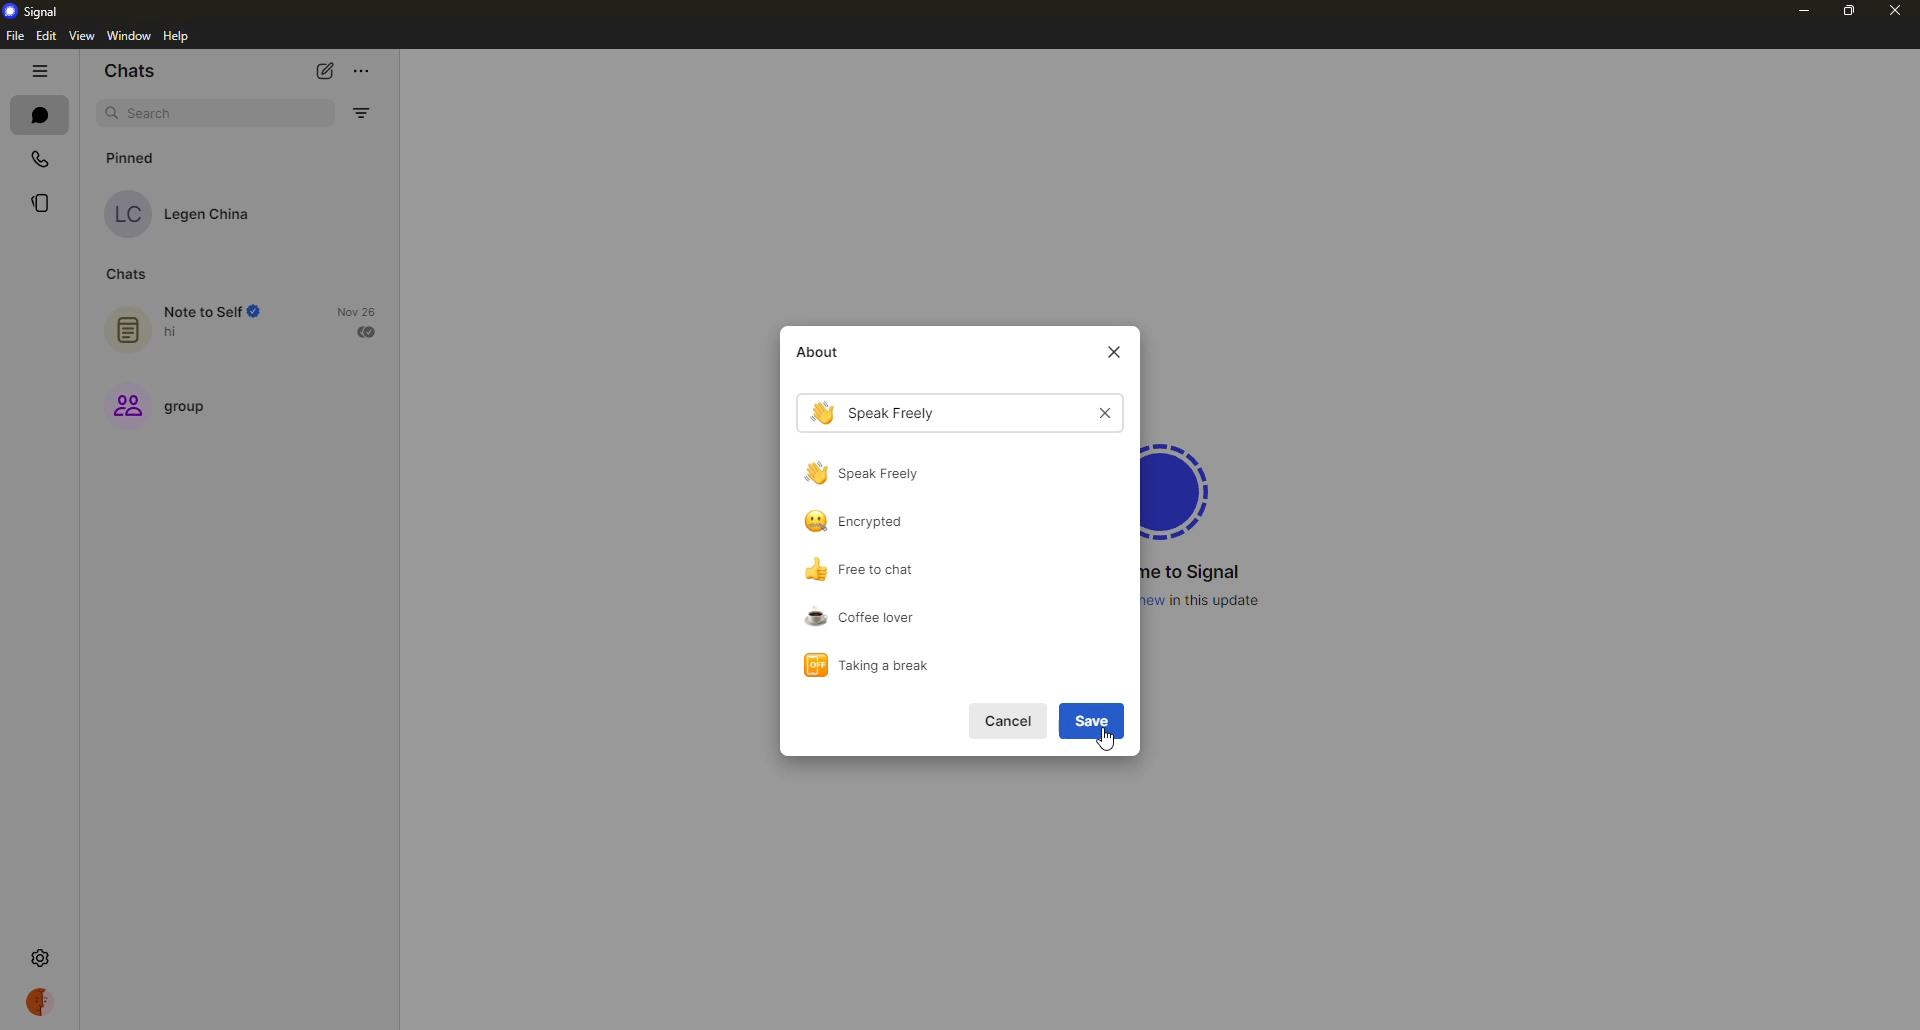 The width and height of the screenshot is (1920, 1030). What do you see at coordinates (190, 323) in the screenshot?
I see `note to self` at bounding box center [190, 323].